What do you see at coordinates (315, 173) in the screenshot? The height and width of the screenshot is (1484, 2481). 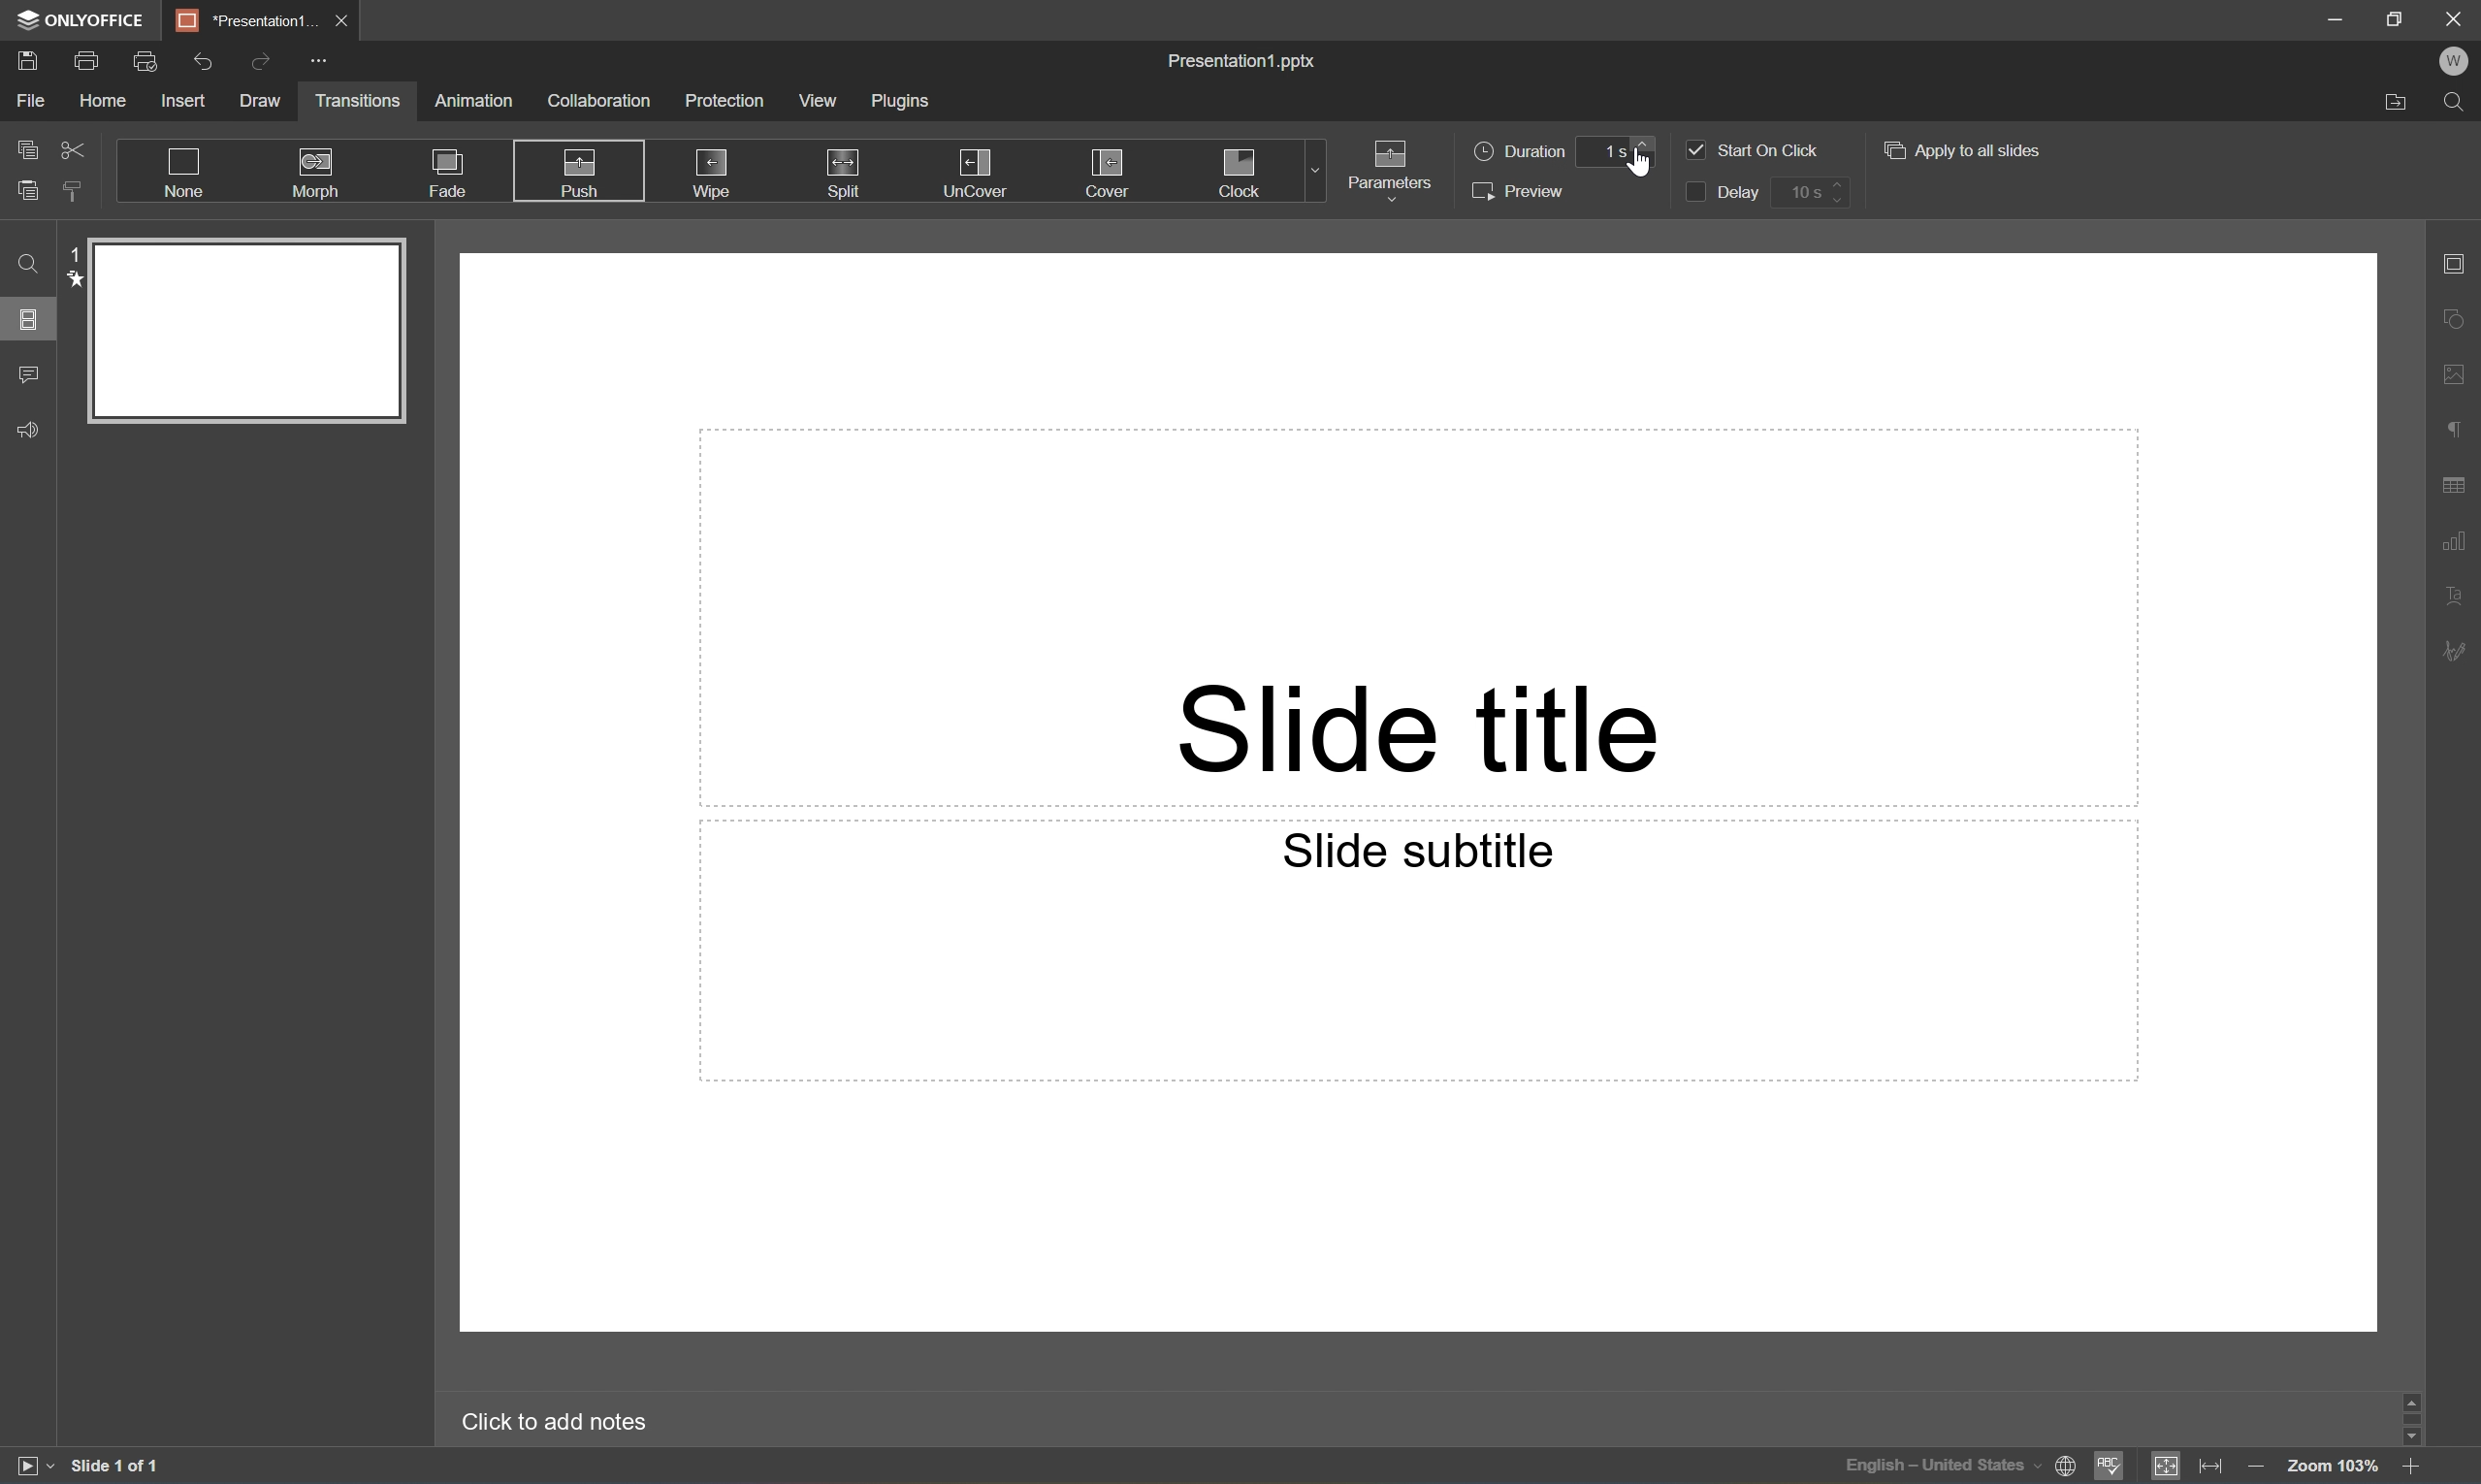 I see `Morph` at bounding box center [315, 173].